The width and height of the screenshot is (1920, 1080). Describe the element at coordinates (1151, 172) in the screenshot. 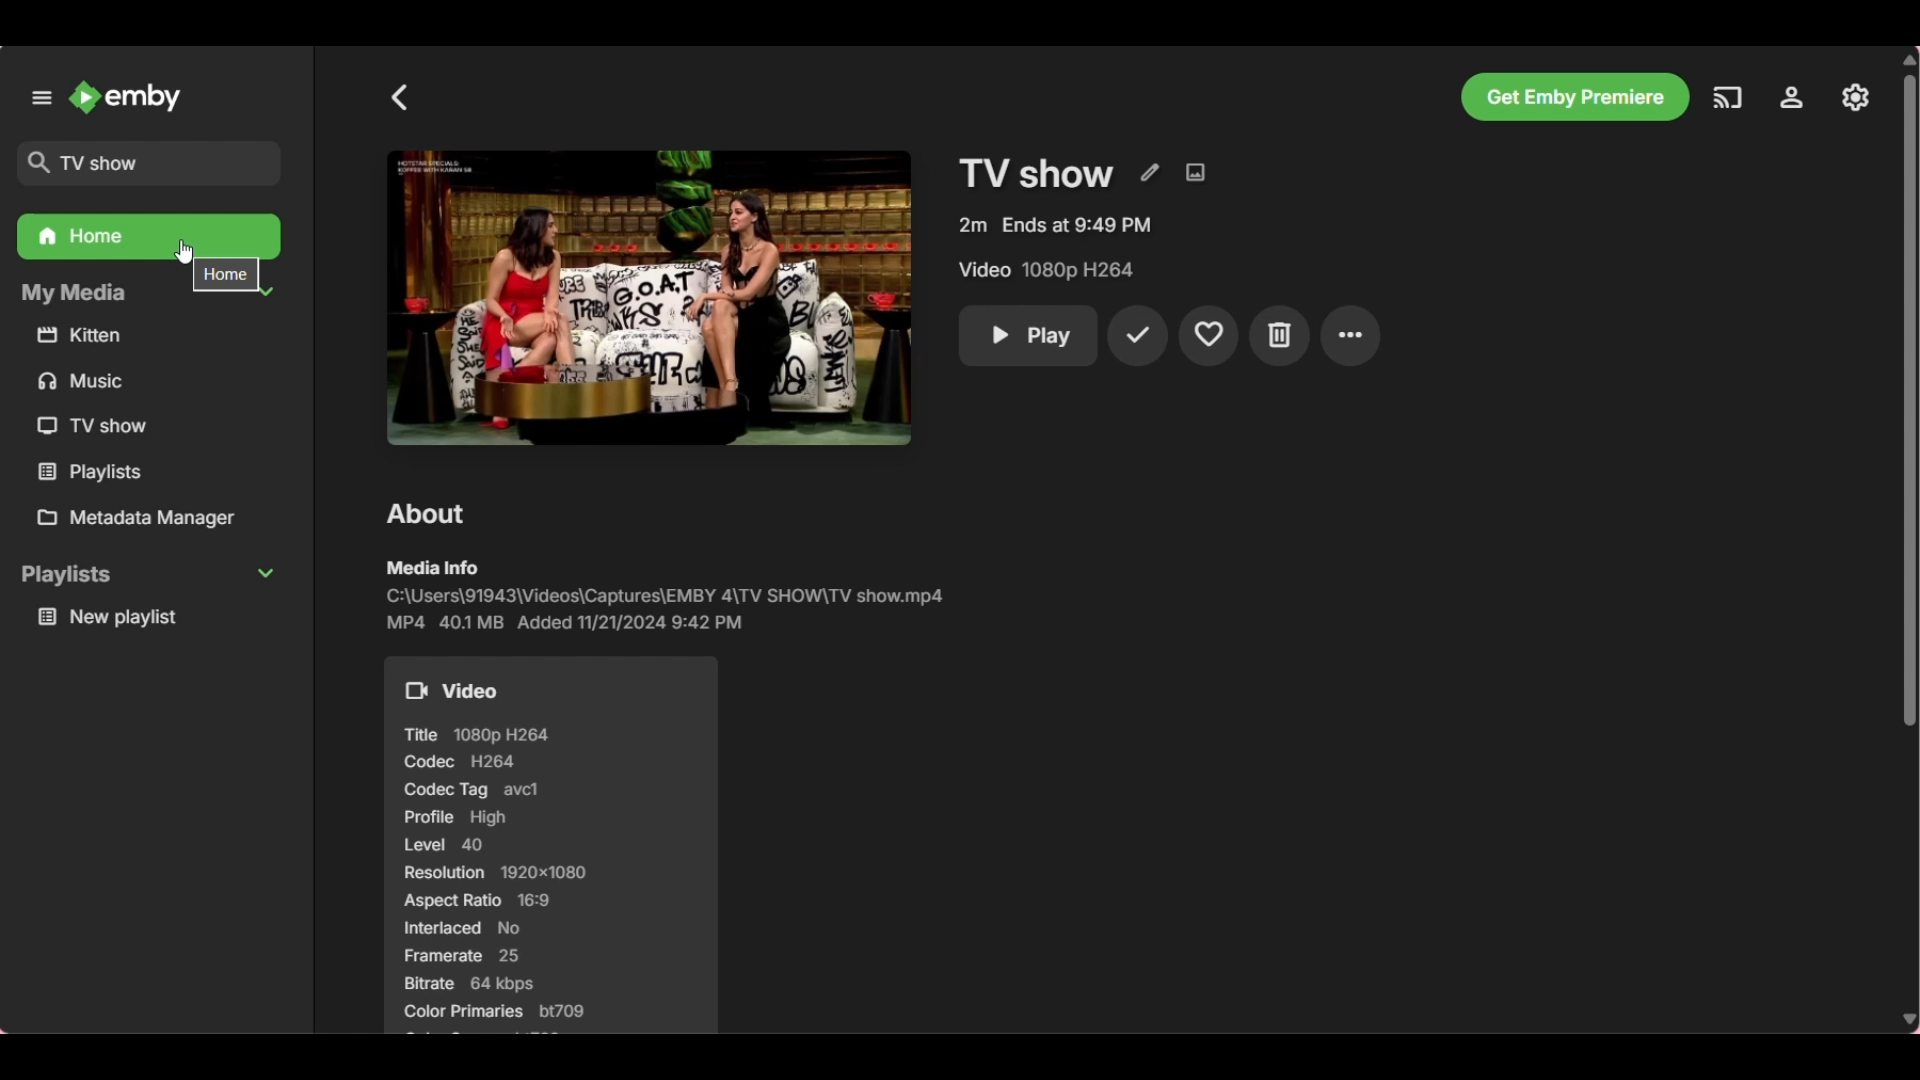

I see `Edit metadata` at that location.